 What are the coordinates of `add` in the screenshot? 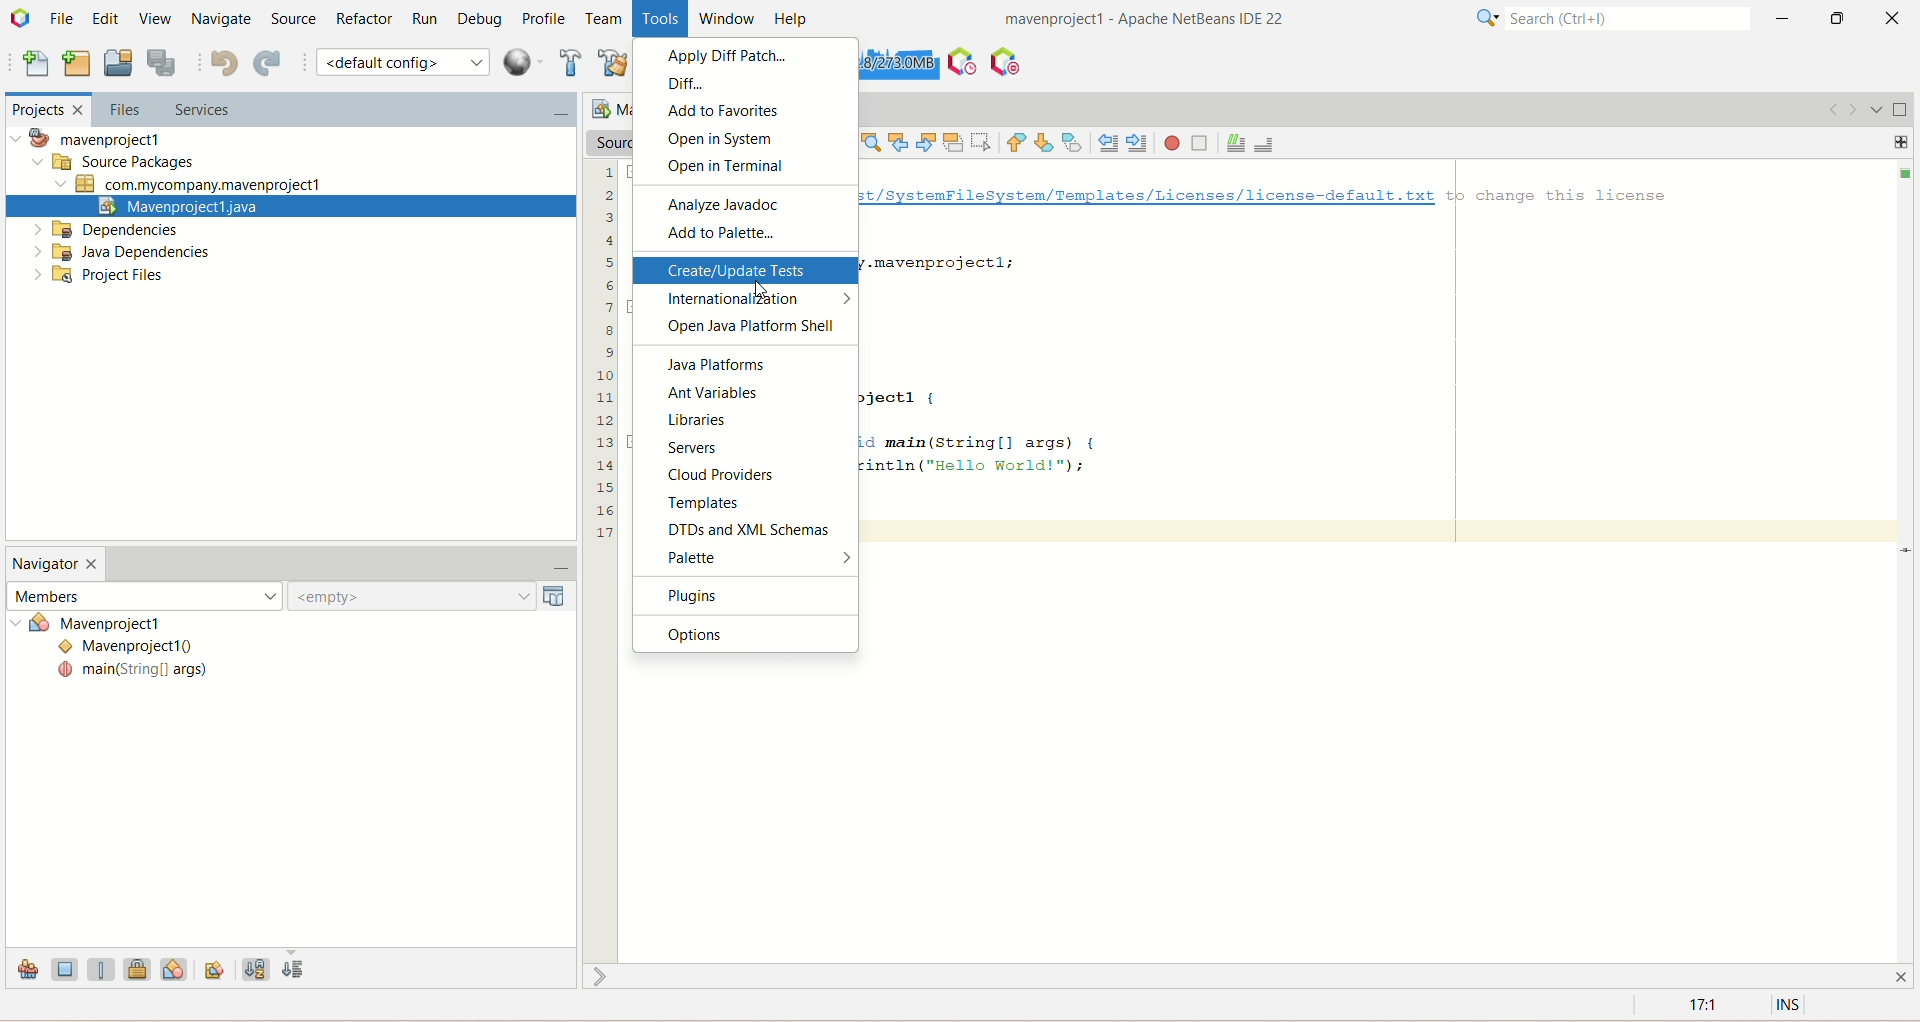 It's located at (1902, 140).